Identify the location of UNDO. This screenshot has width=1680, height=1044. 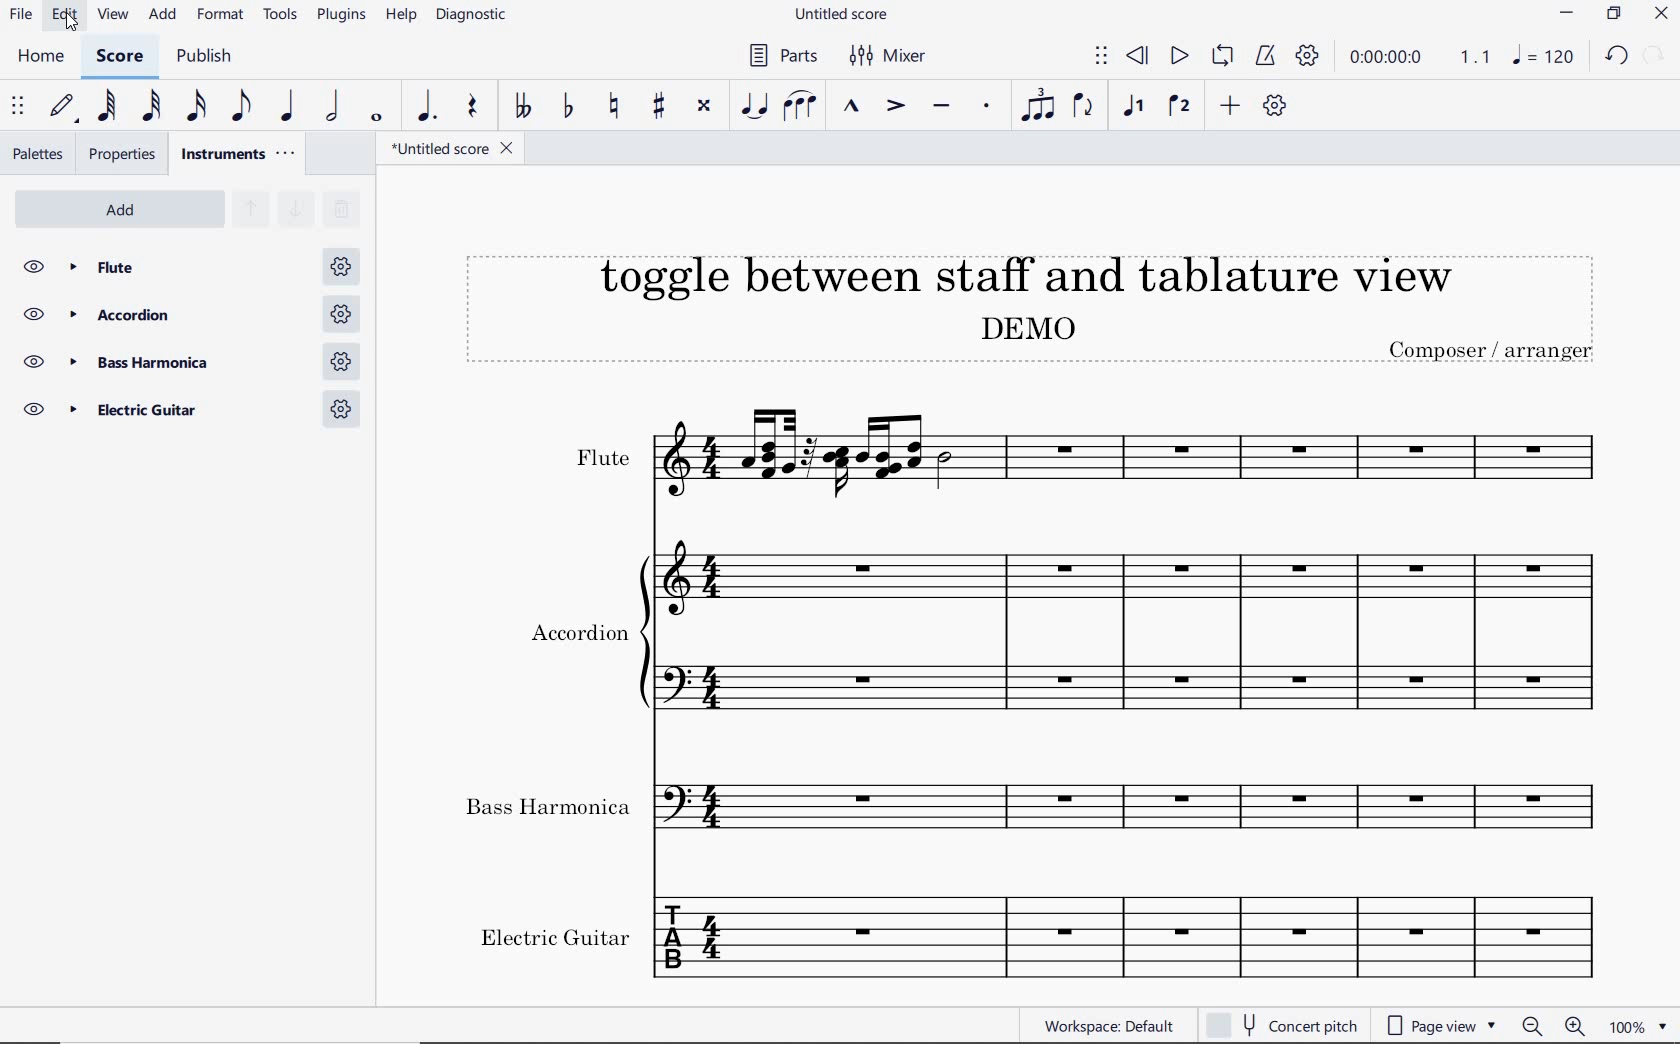
(1617, 59).